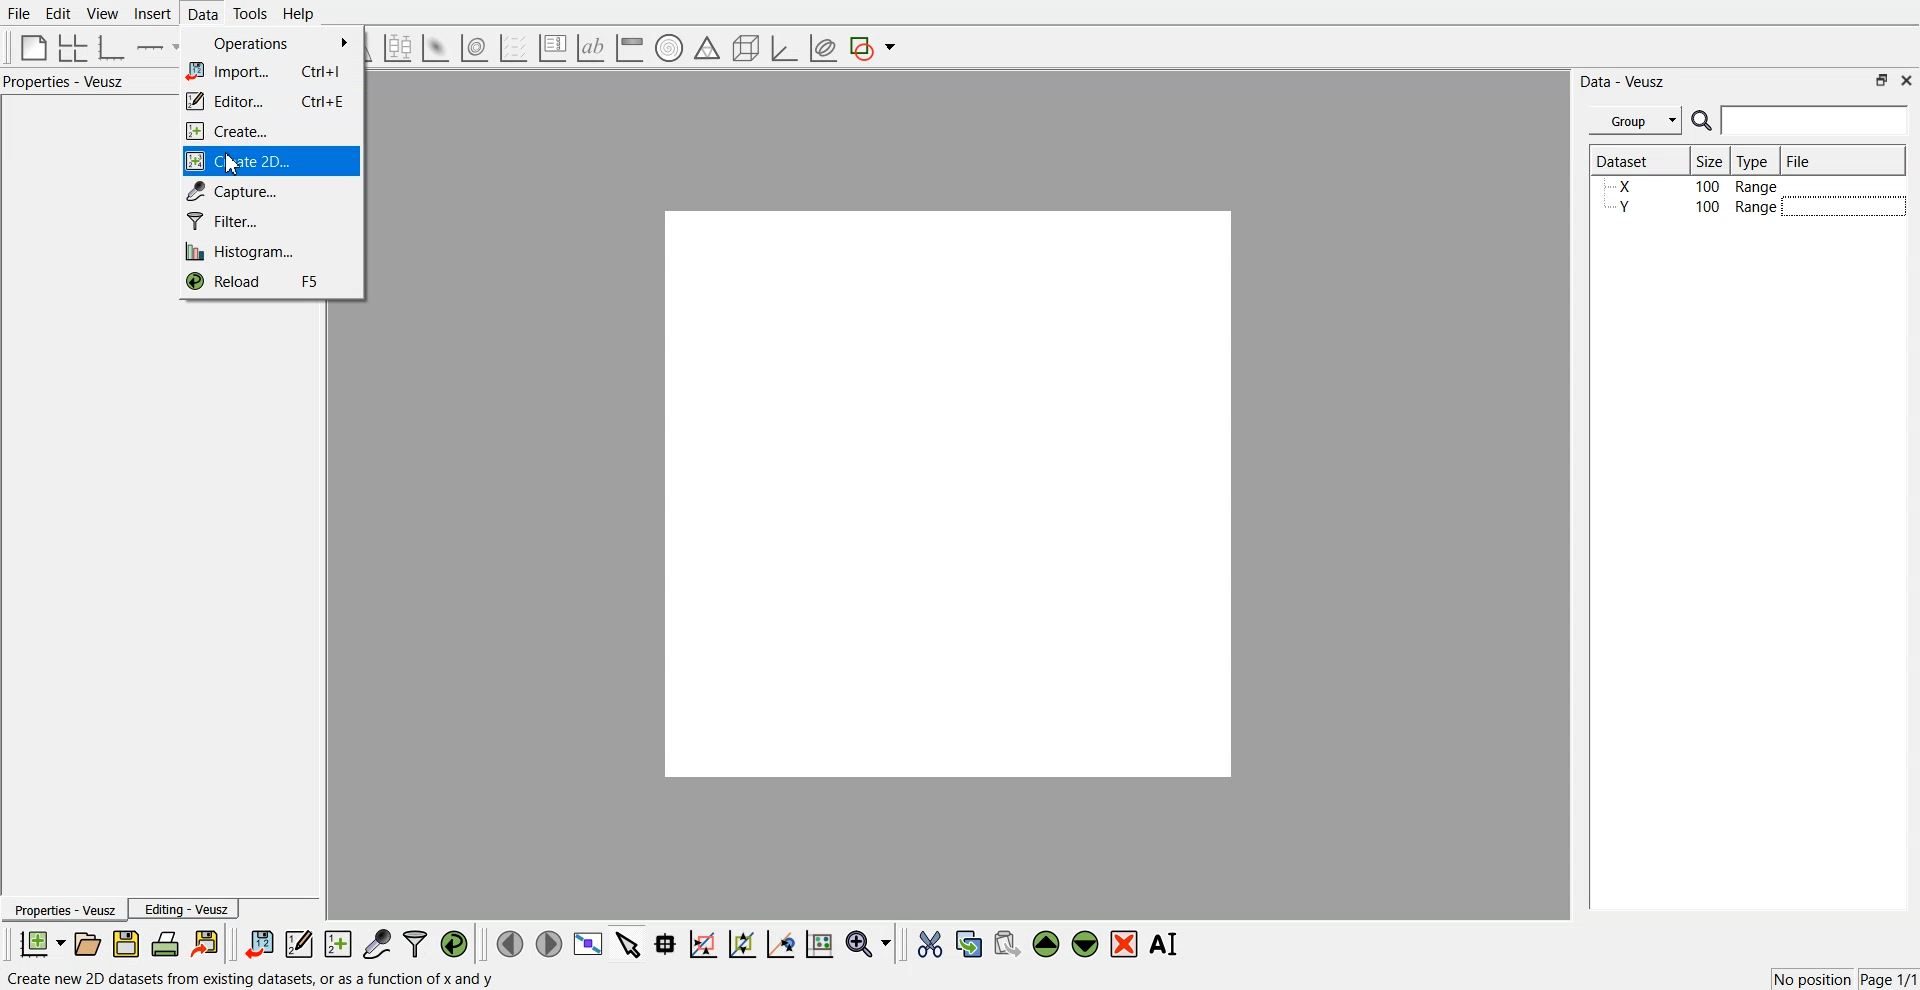 The width and height of the screenshot is (1920, 990). What do you see at coordinates (63, 909) in the screenshot?
I see `Properties - Veusz` at bounding box center [63, 909].